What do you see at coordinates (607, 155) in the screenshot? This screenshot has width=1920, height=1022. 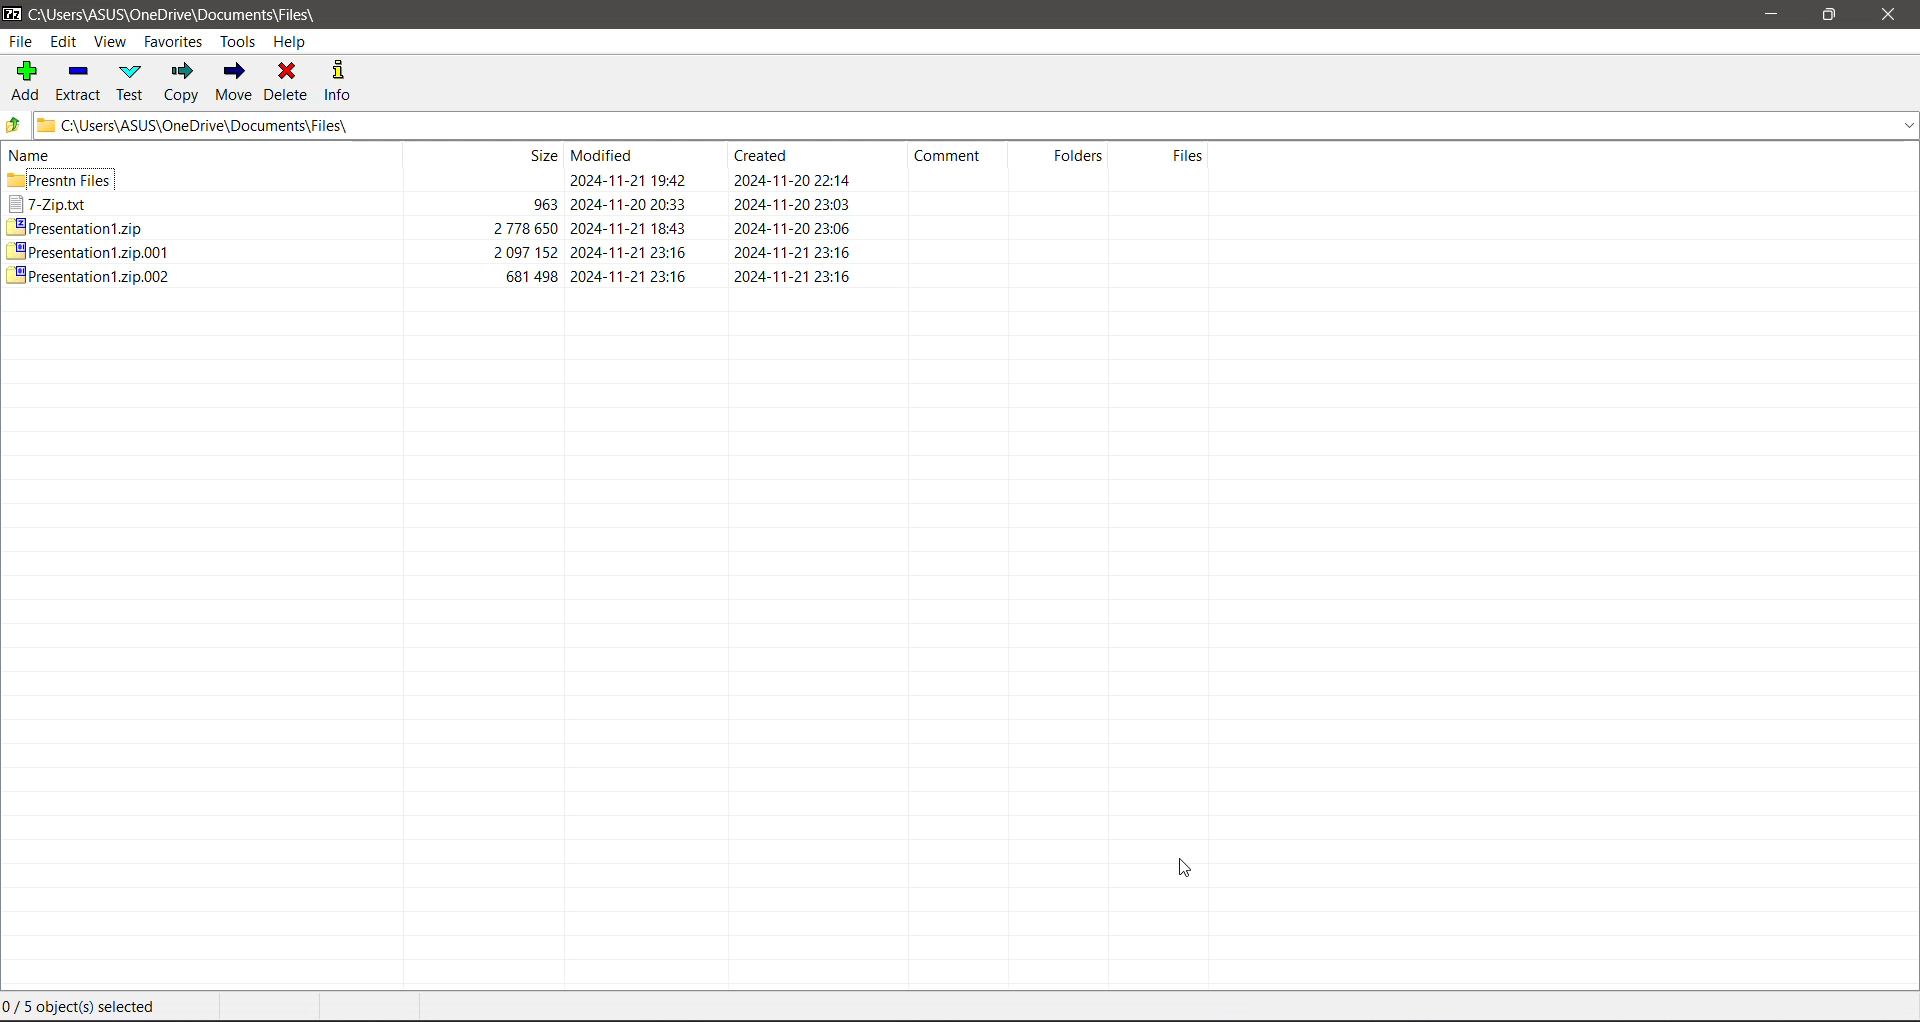 I see `re Modified` at bounding box center [607, 155].